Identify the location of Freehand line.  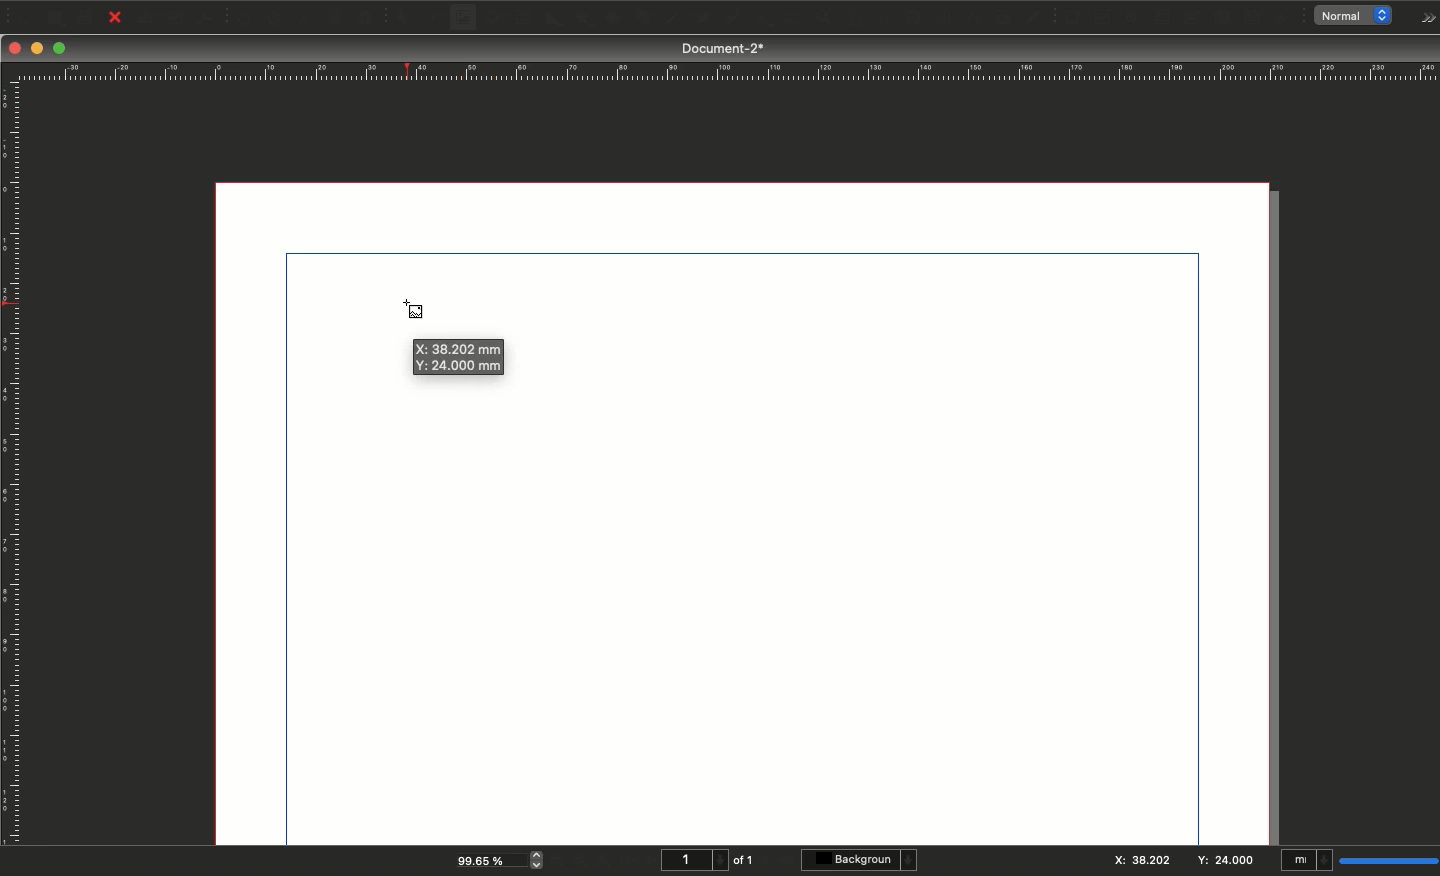
(728, 19).